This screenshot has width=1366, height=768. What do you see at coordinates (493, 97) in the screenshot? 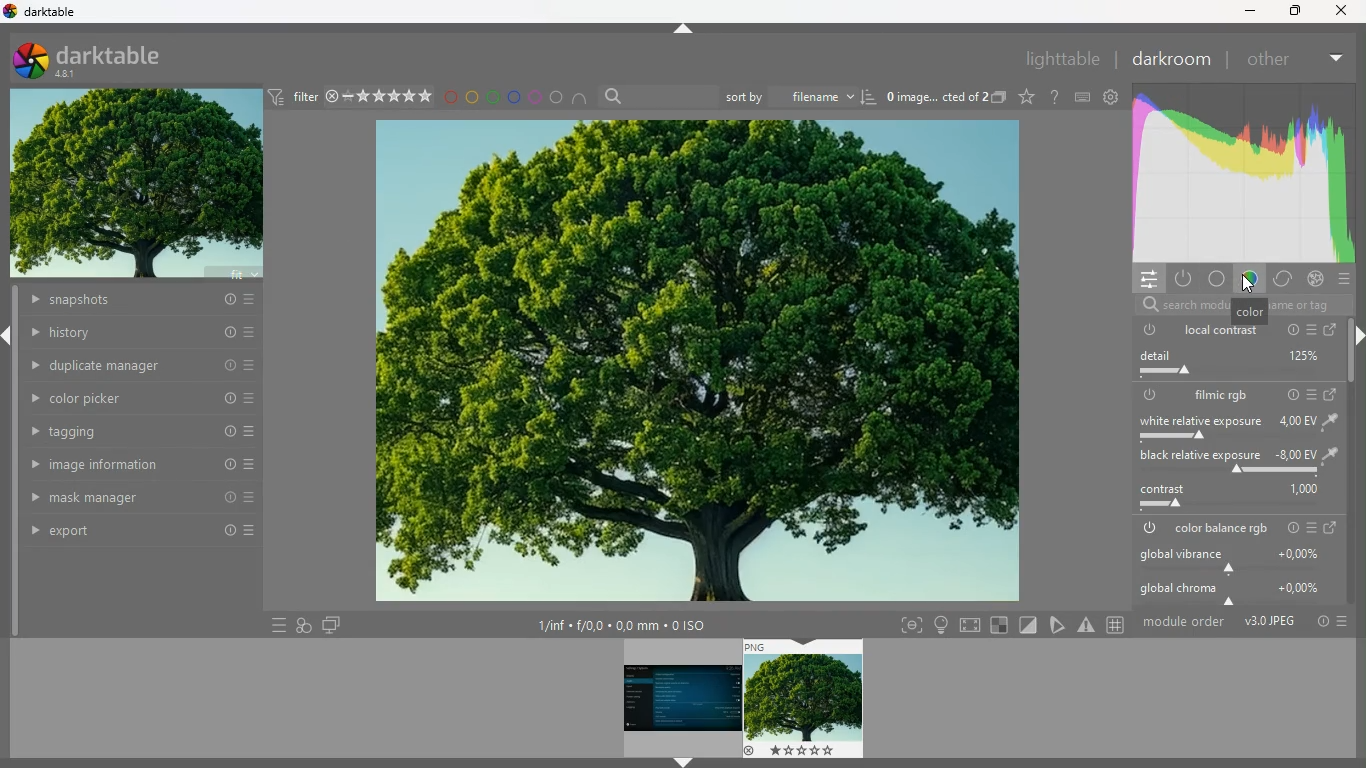
I see `green` at bounding box center [493, 97].